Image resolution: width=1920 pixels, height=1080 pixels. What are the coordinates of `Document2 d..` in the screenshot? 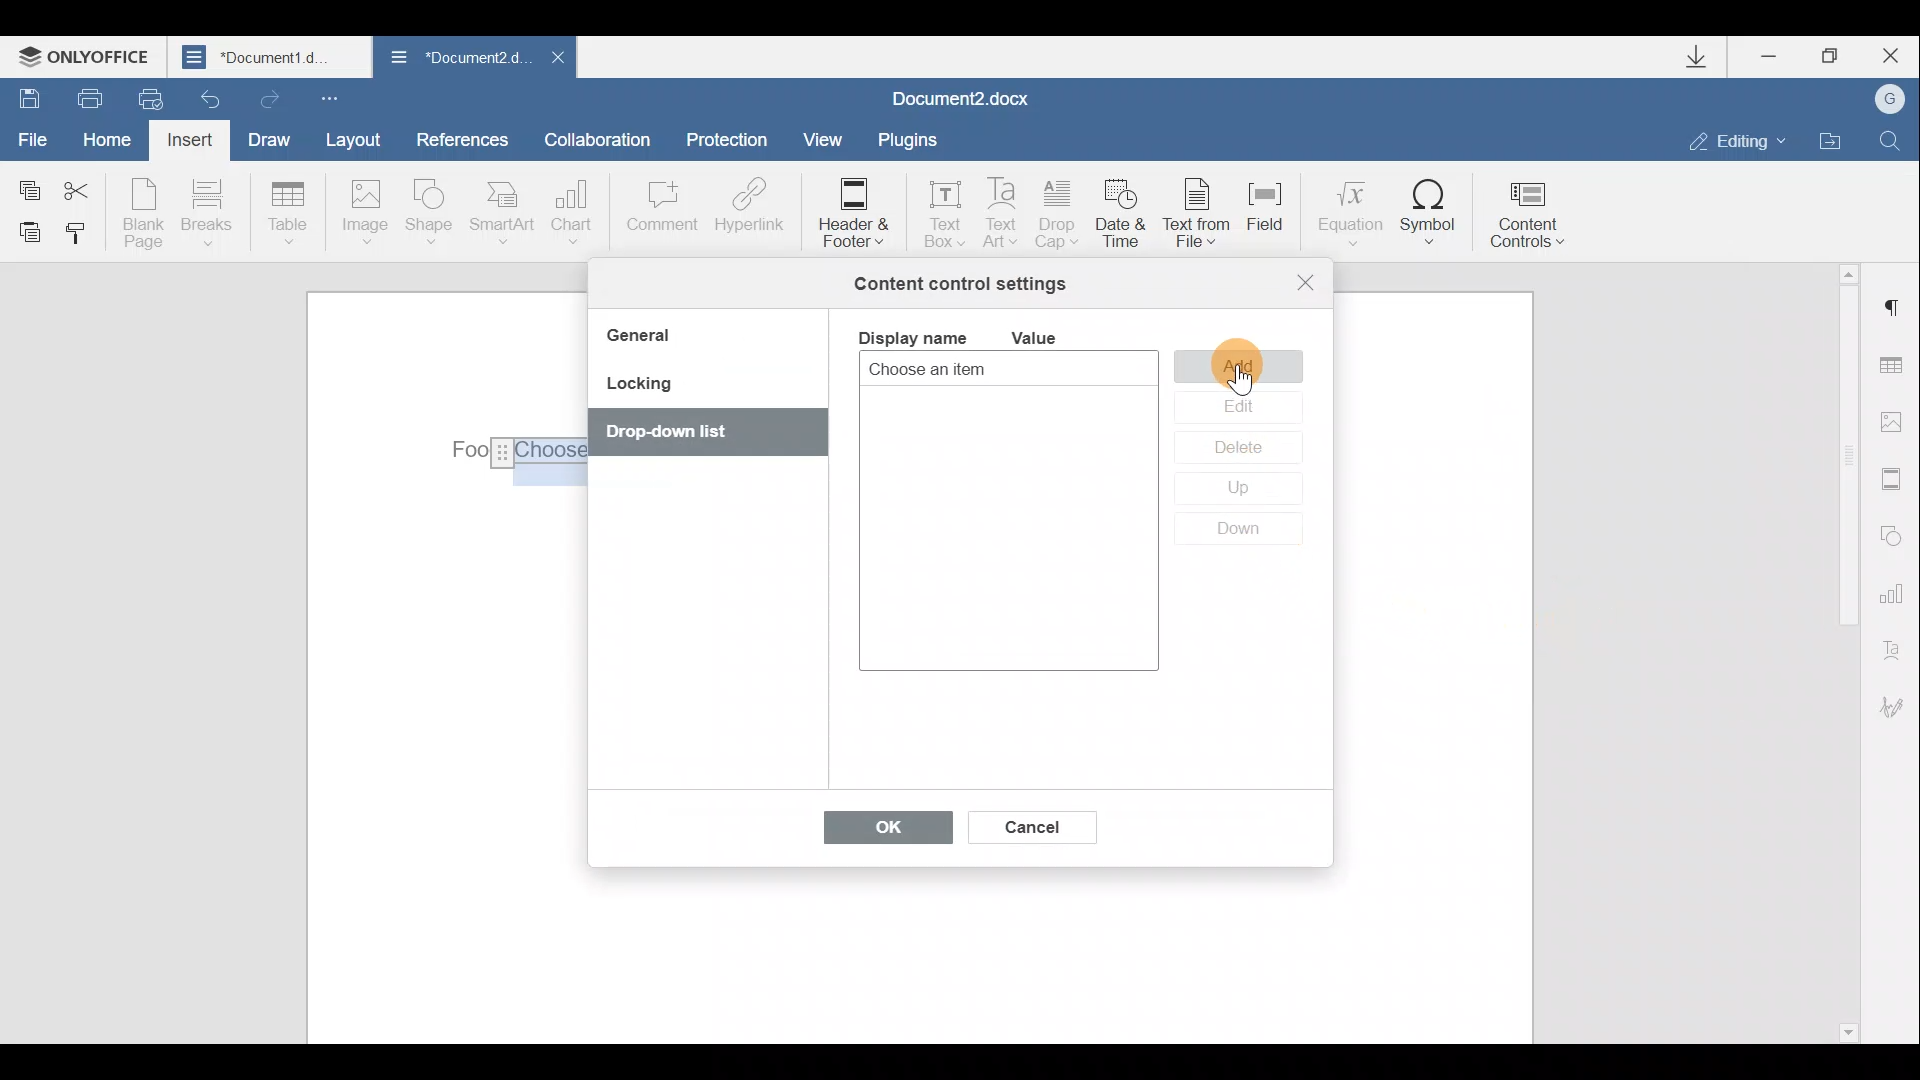 It's located at (458, 61).